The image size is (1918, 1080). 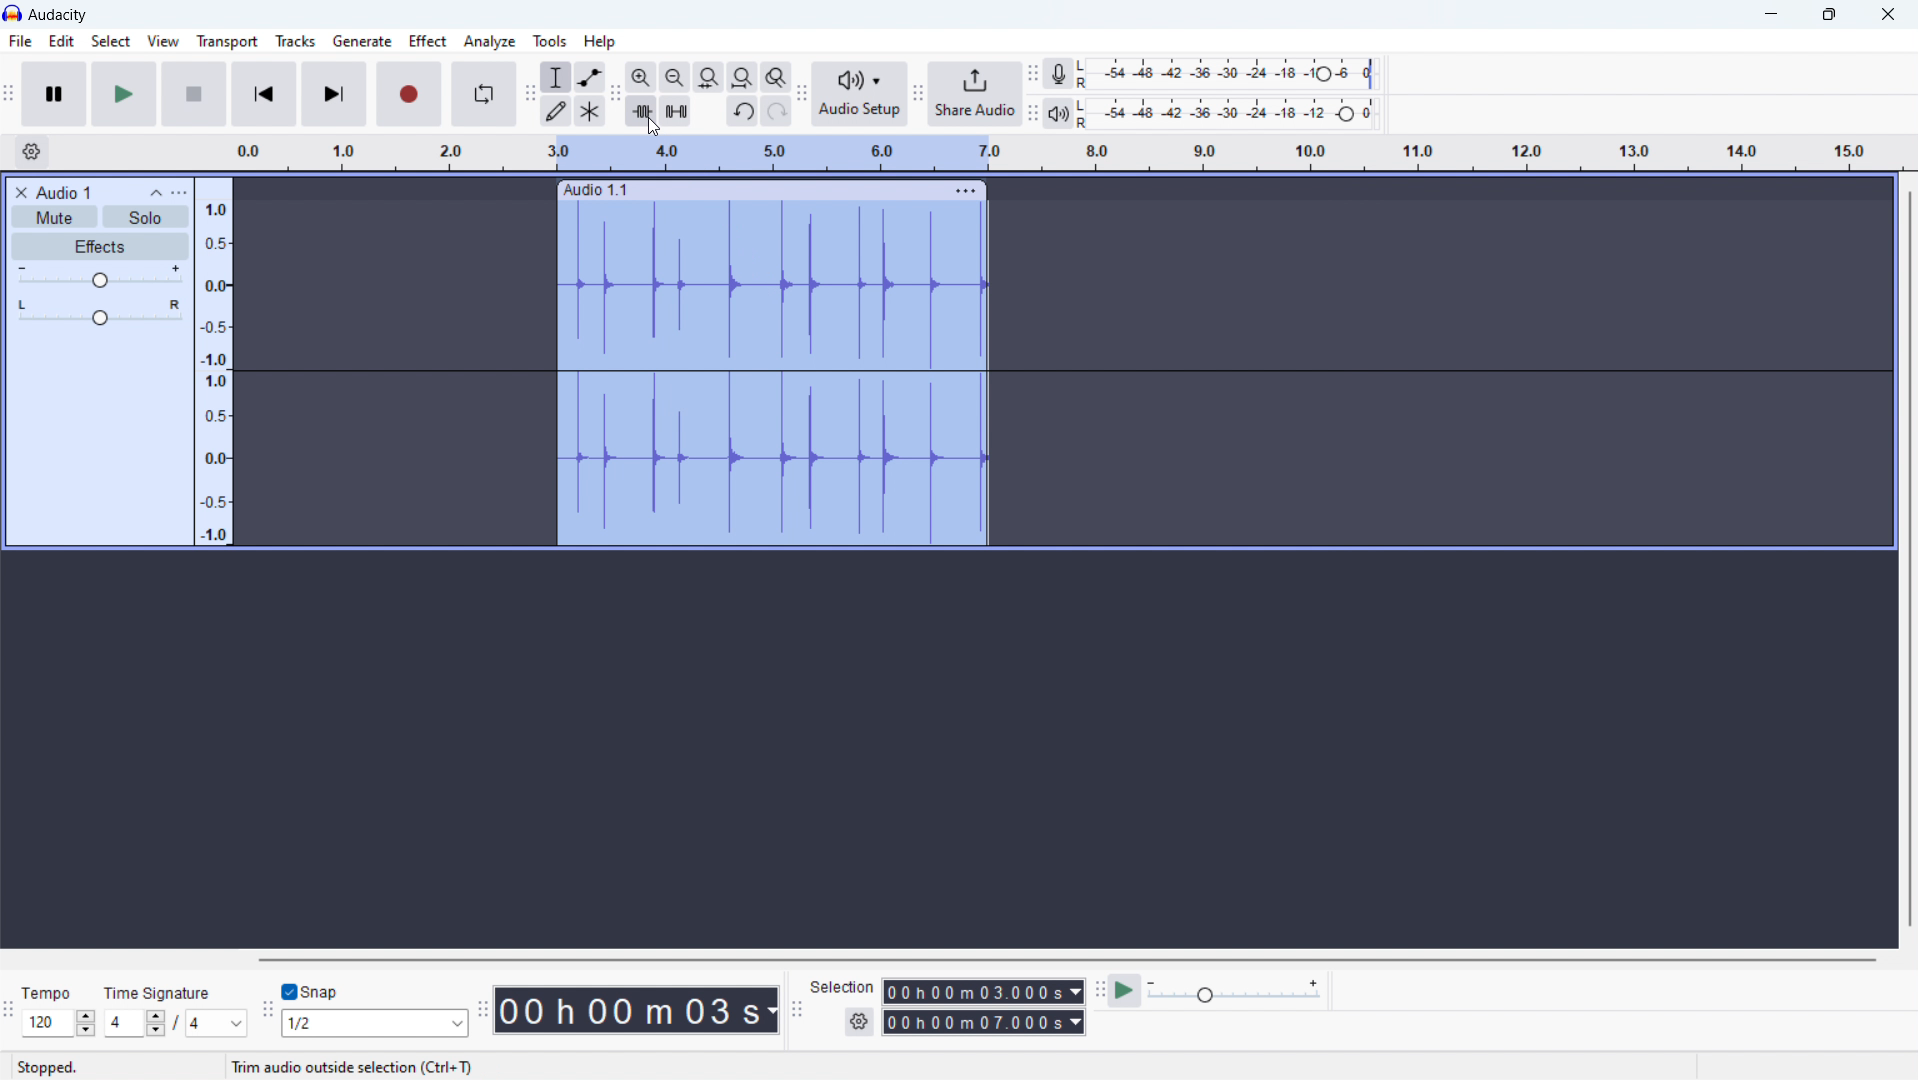 I want to click on transport, so click(x=226, y=41).